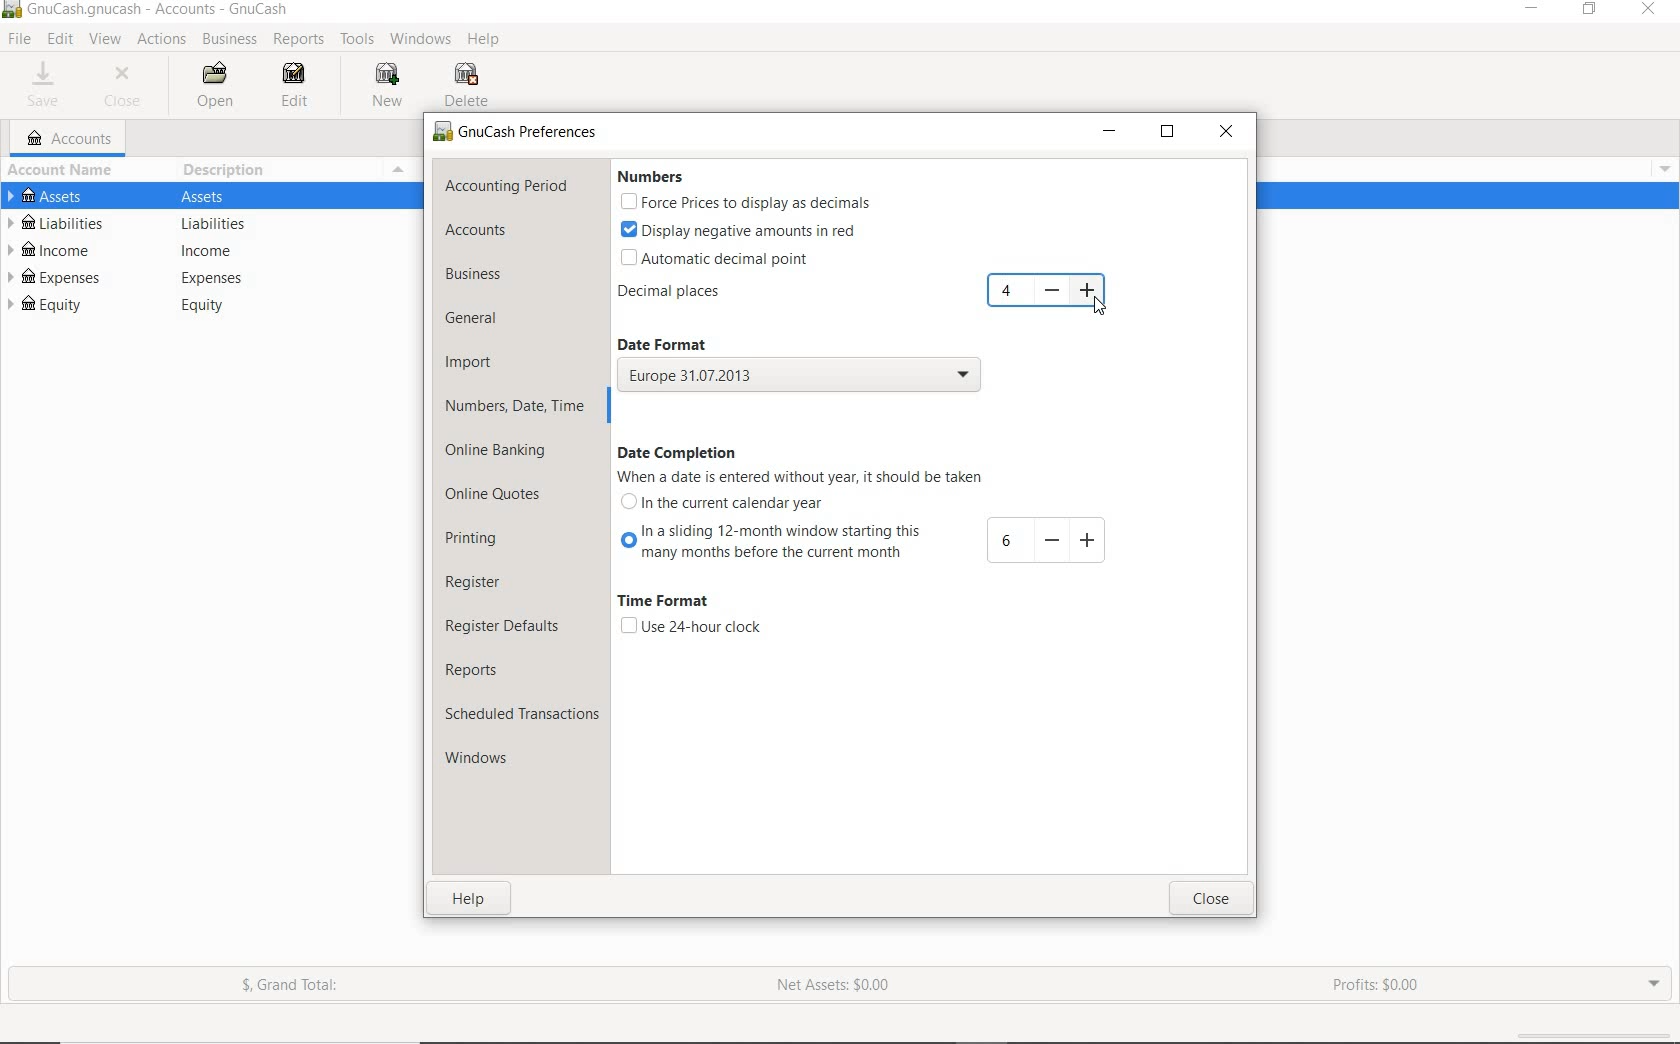  Describe the element at coordinates (474, 230) in the screenshot. I see `accounts` at that location.